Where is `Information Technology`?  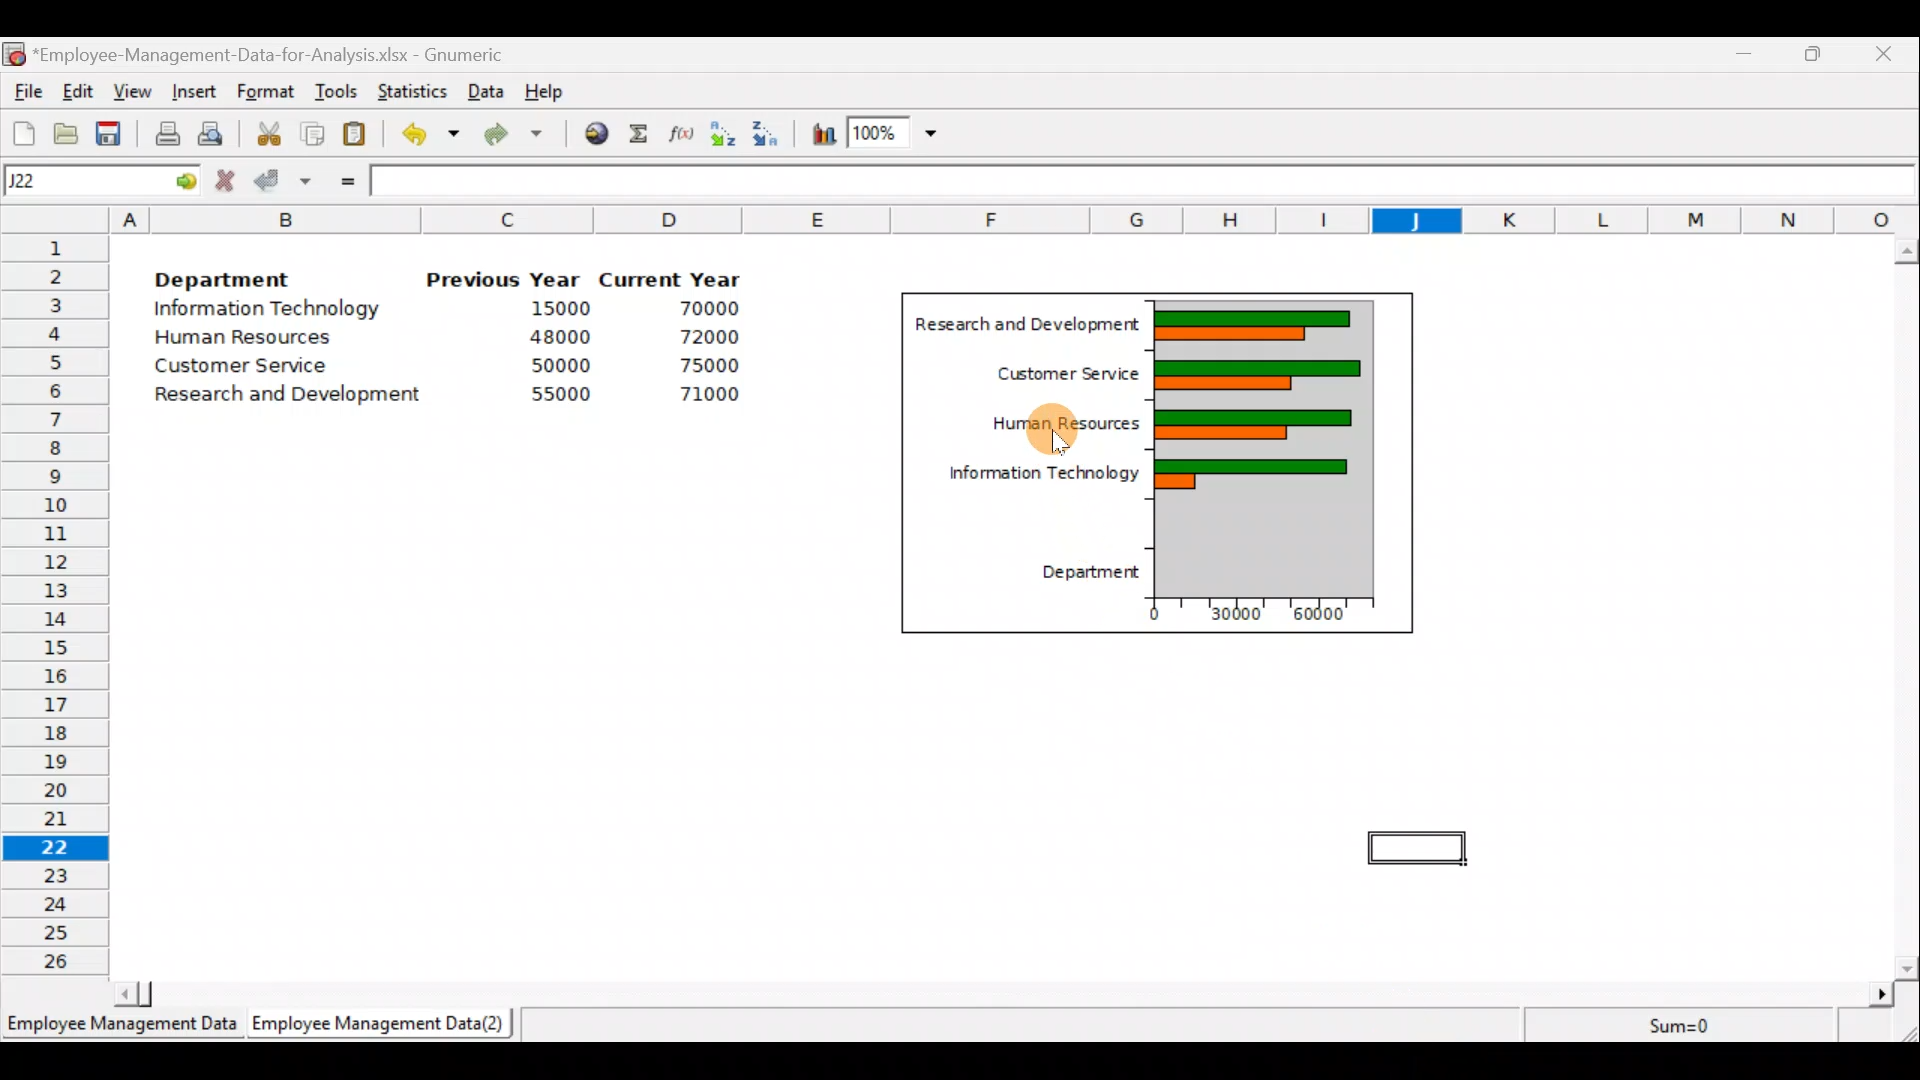 Information Technology is located at coordinates (268, 312).